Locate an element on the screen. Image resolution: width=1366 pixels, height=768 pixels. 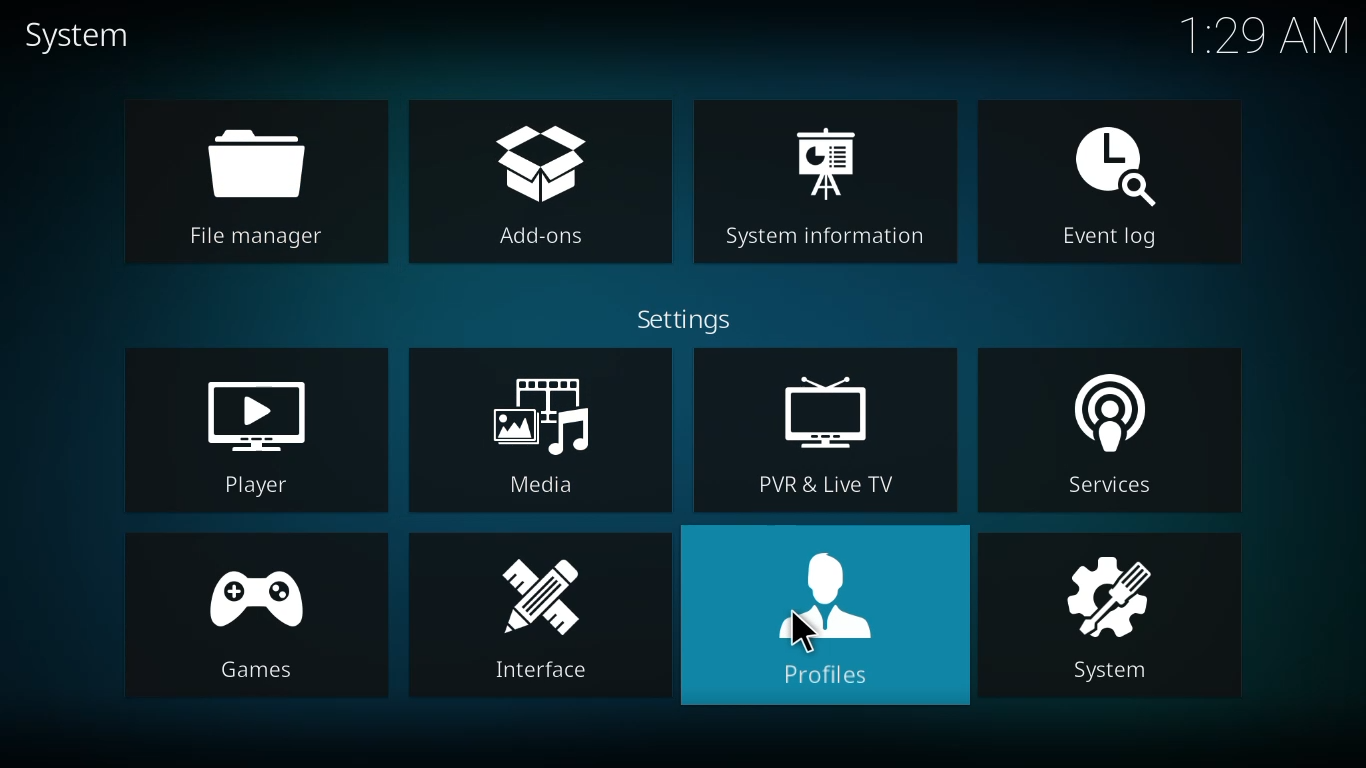
system information is located at coordinates (824, 185).